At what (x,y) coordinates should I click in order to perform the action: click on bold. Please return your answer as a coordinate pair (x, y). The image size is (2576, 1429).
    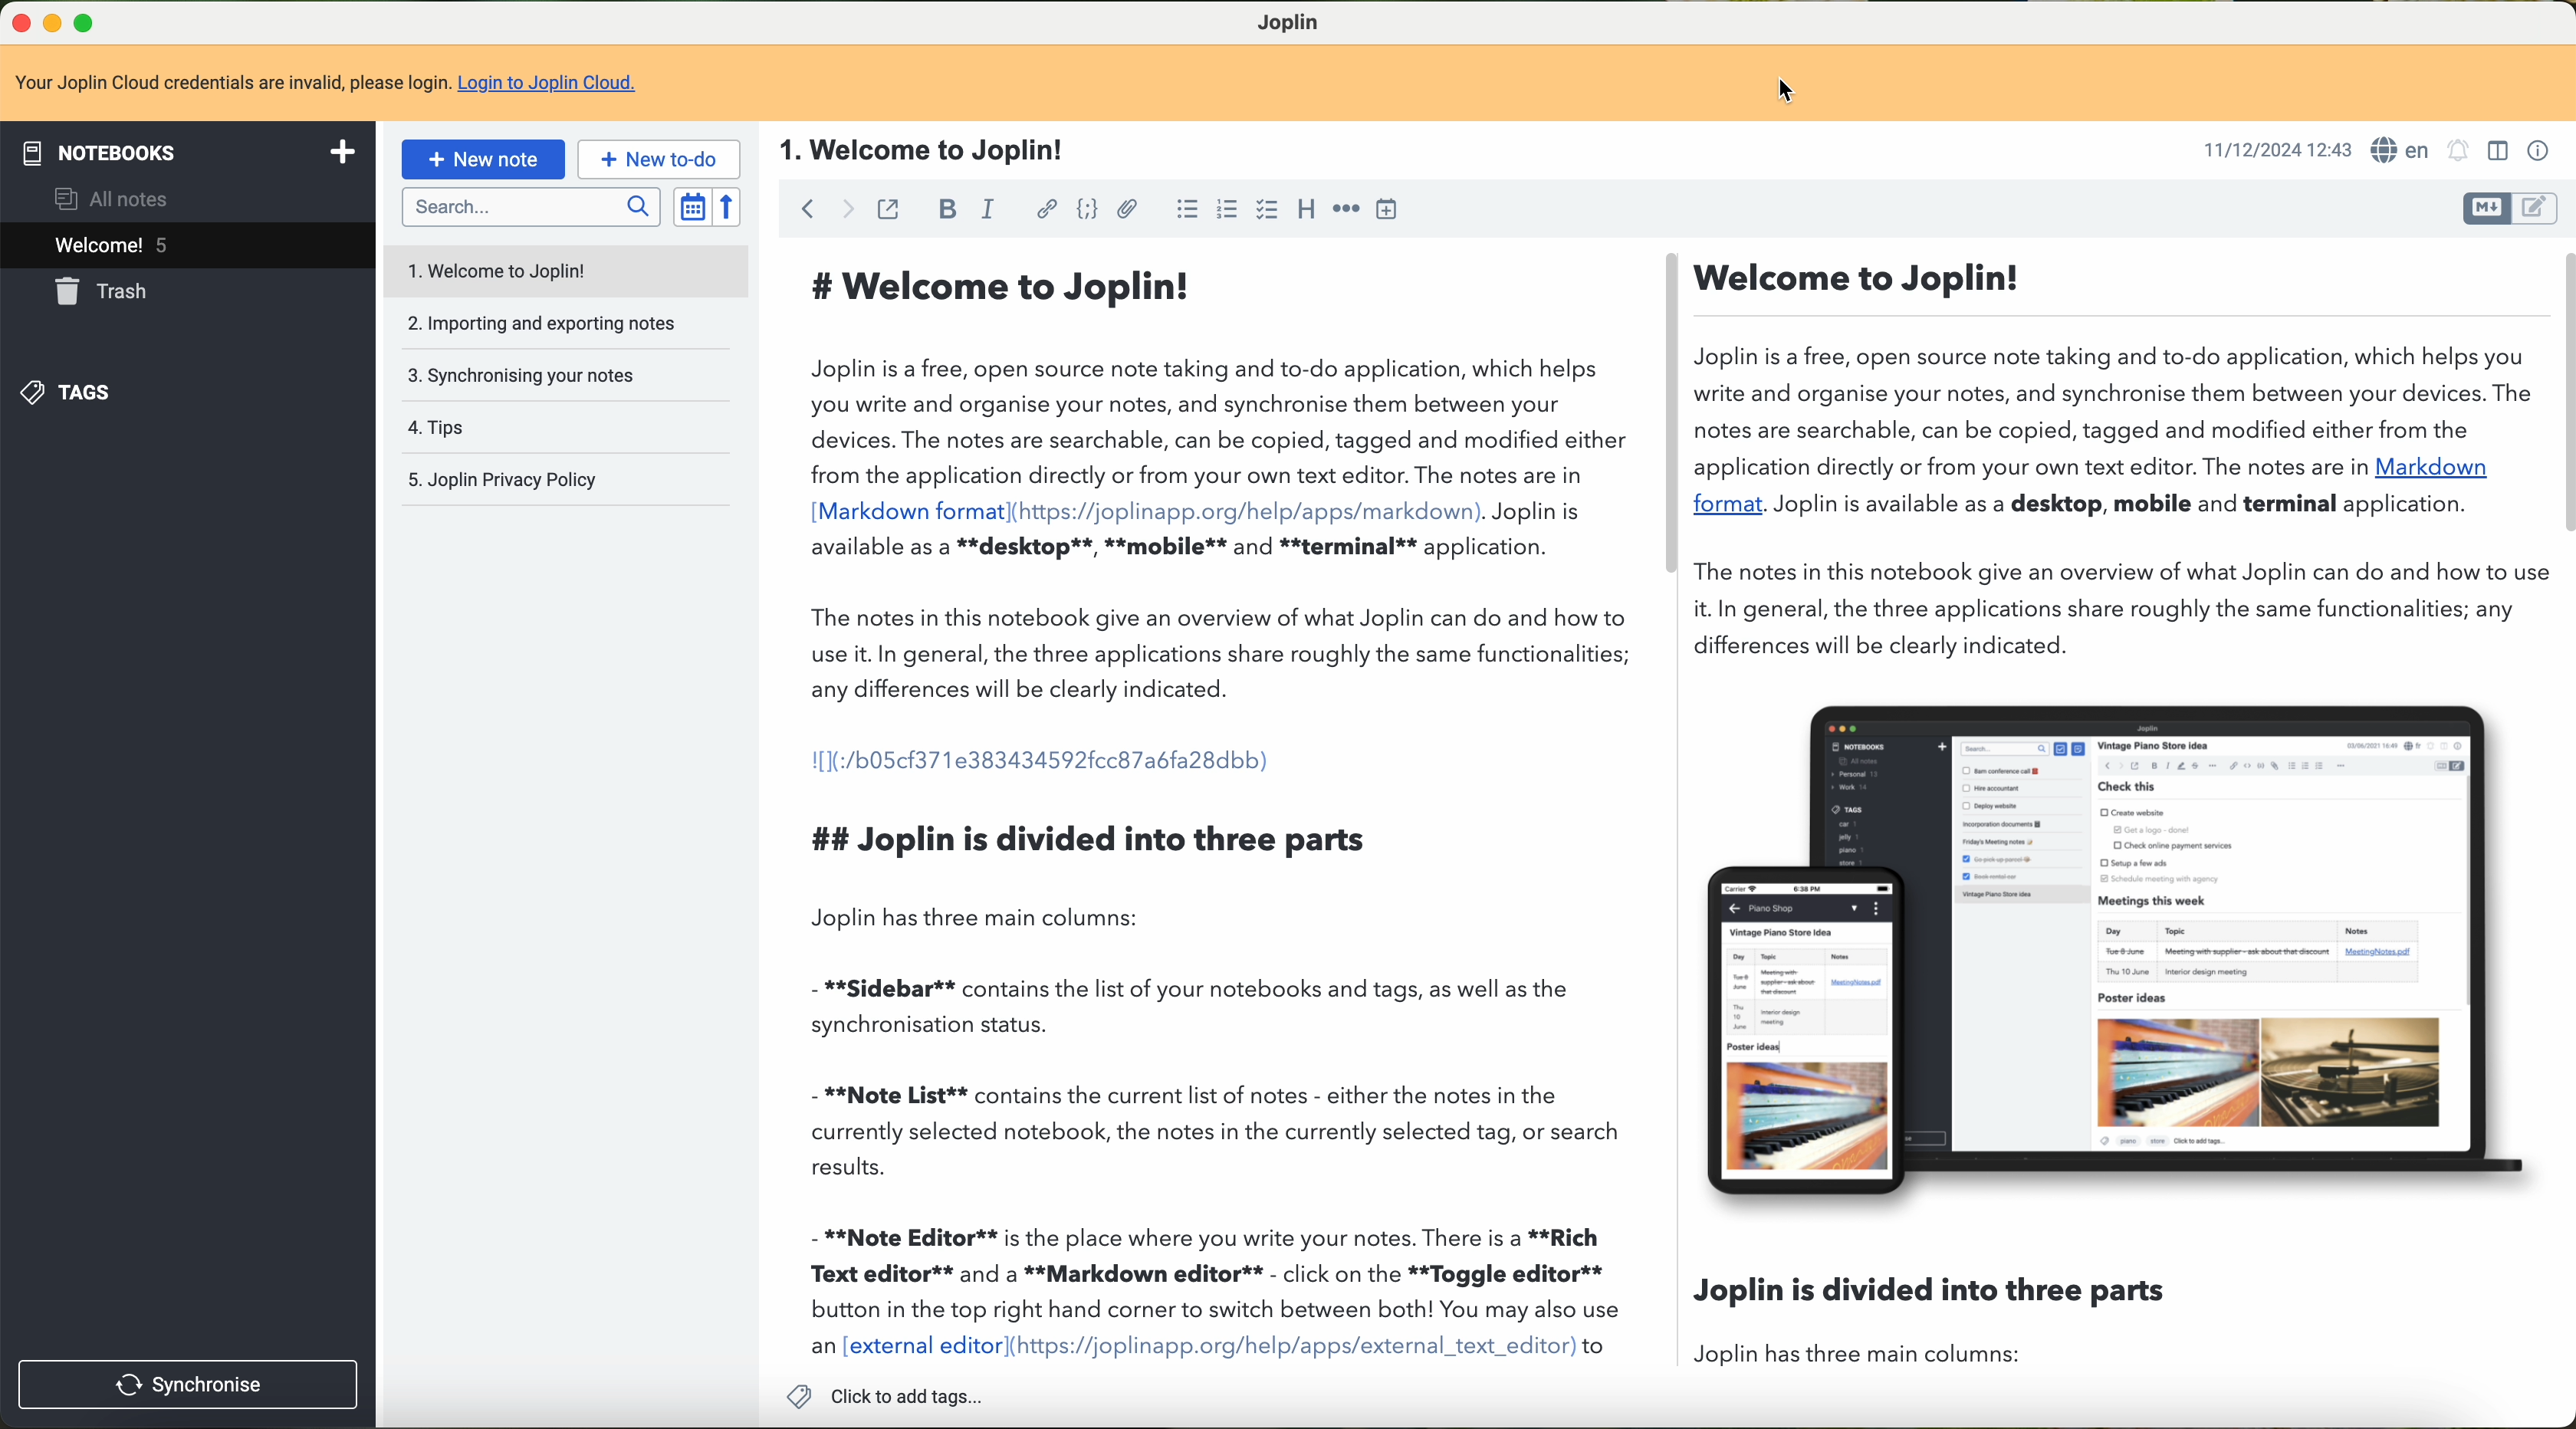
    Looking at the image, I should click on (943, 208).